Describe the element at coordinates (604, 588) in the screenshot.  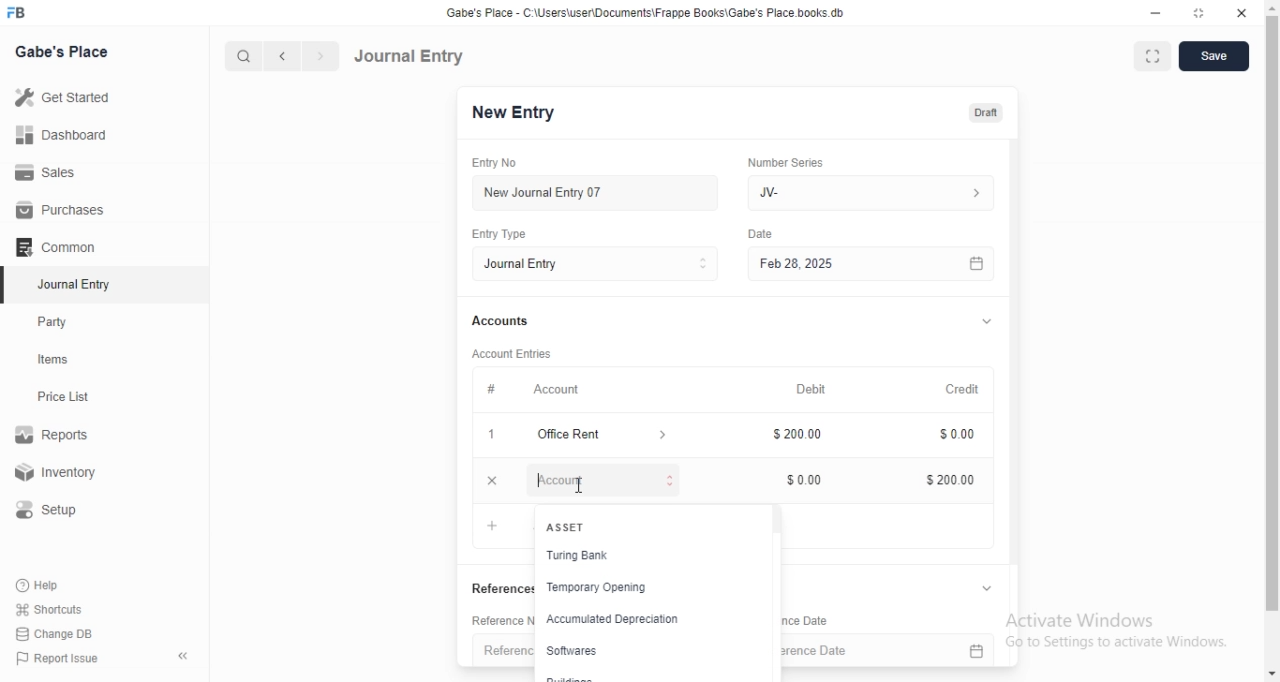
I see `temporary opening` at that location.